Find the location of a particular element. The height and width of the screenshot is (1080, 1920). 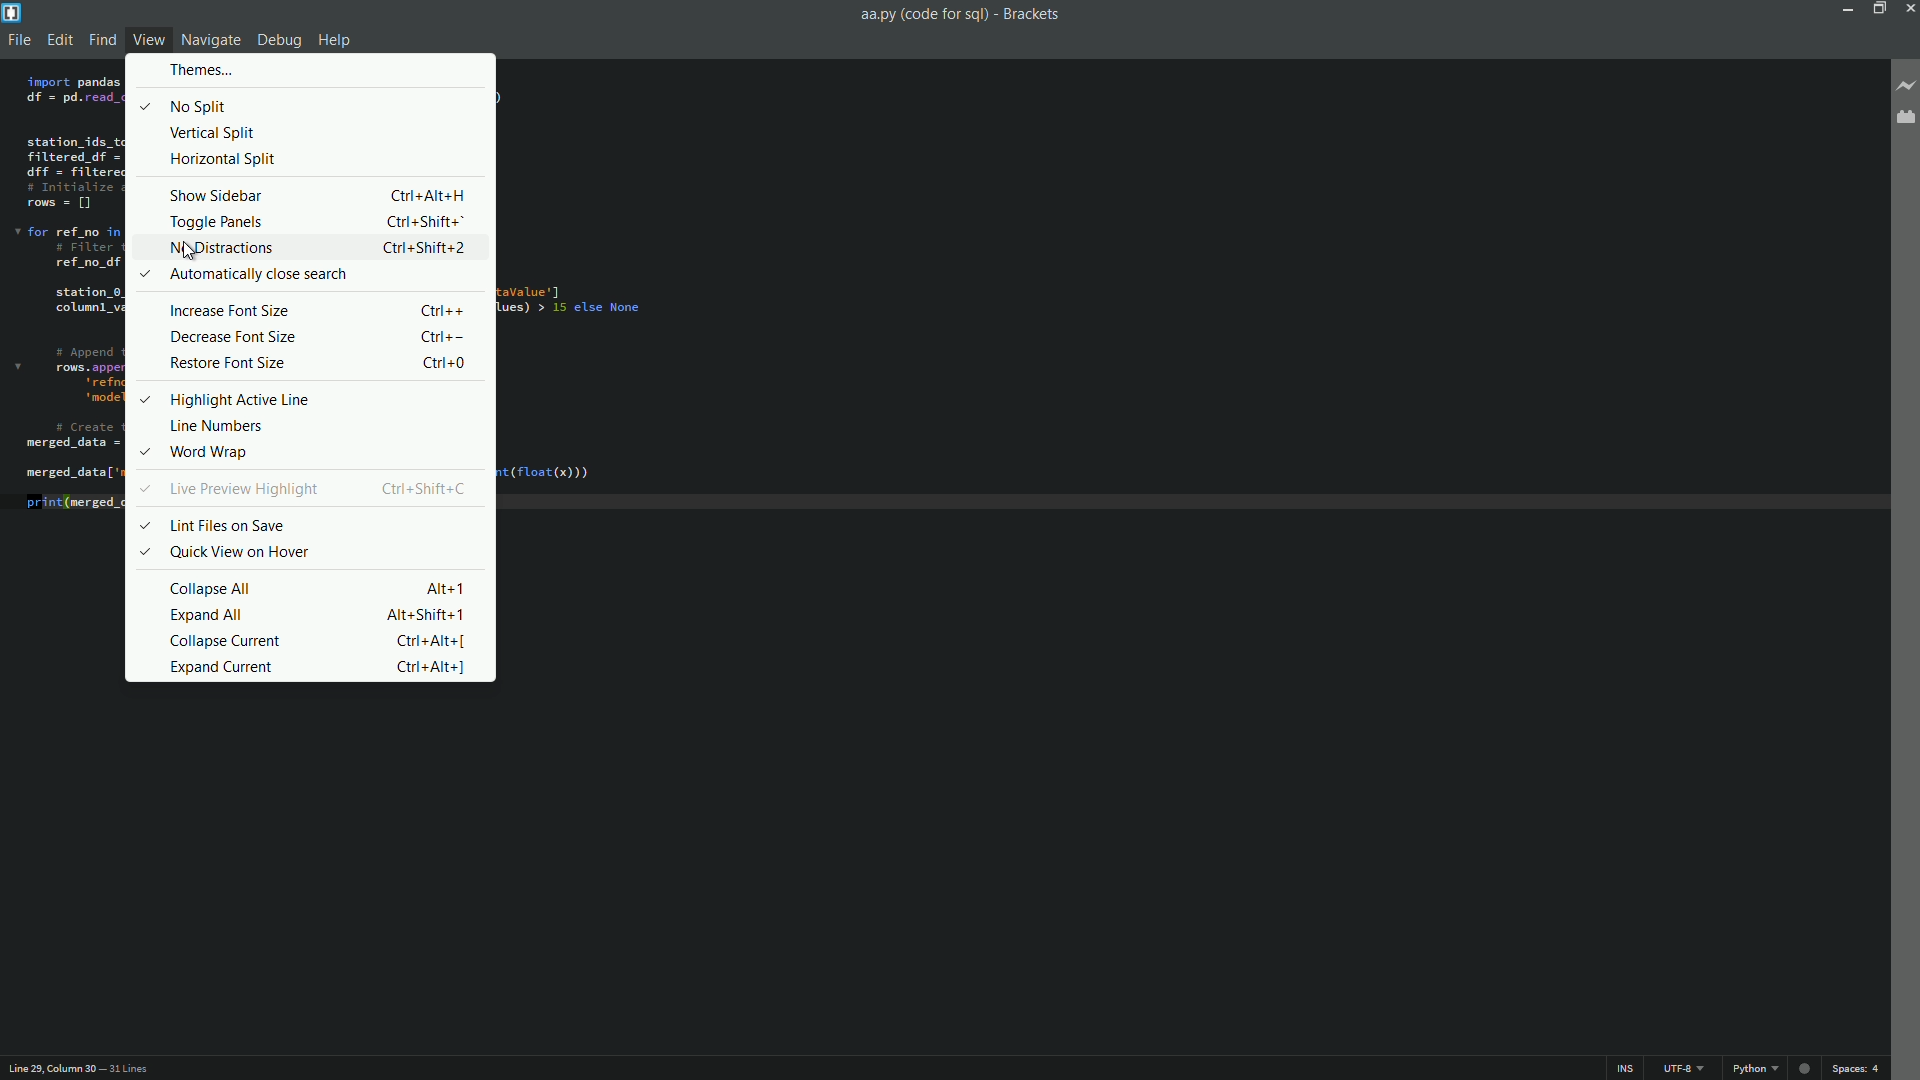

word wrap  is located at coordinates (330, 453).